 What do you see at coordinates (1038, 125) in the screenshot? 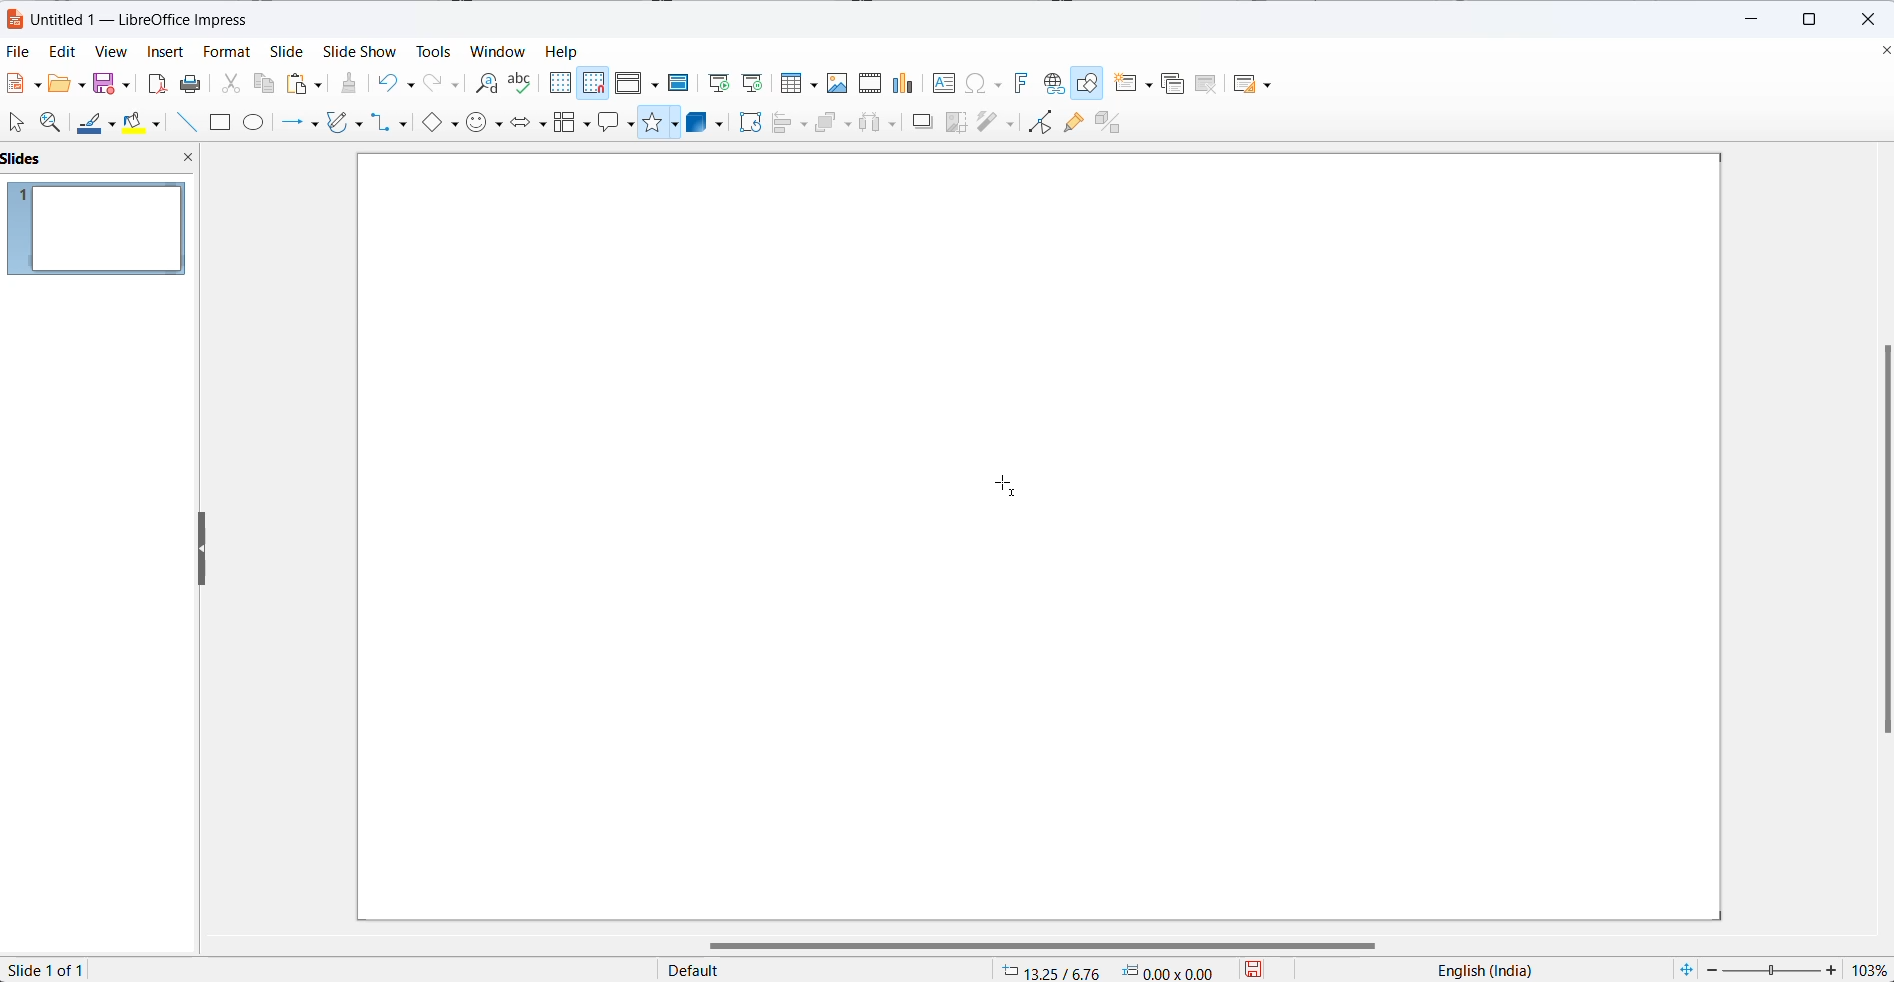
I see `show toggle edit mode` at bounding box center [1038, 125].